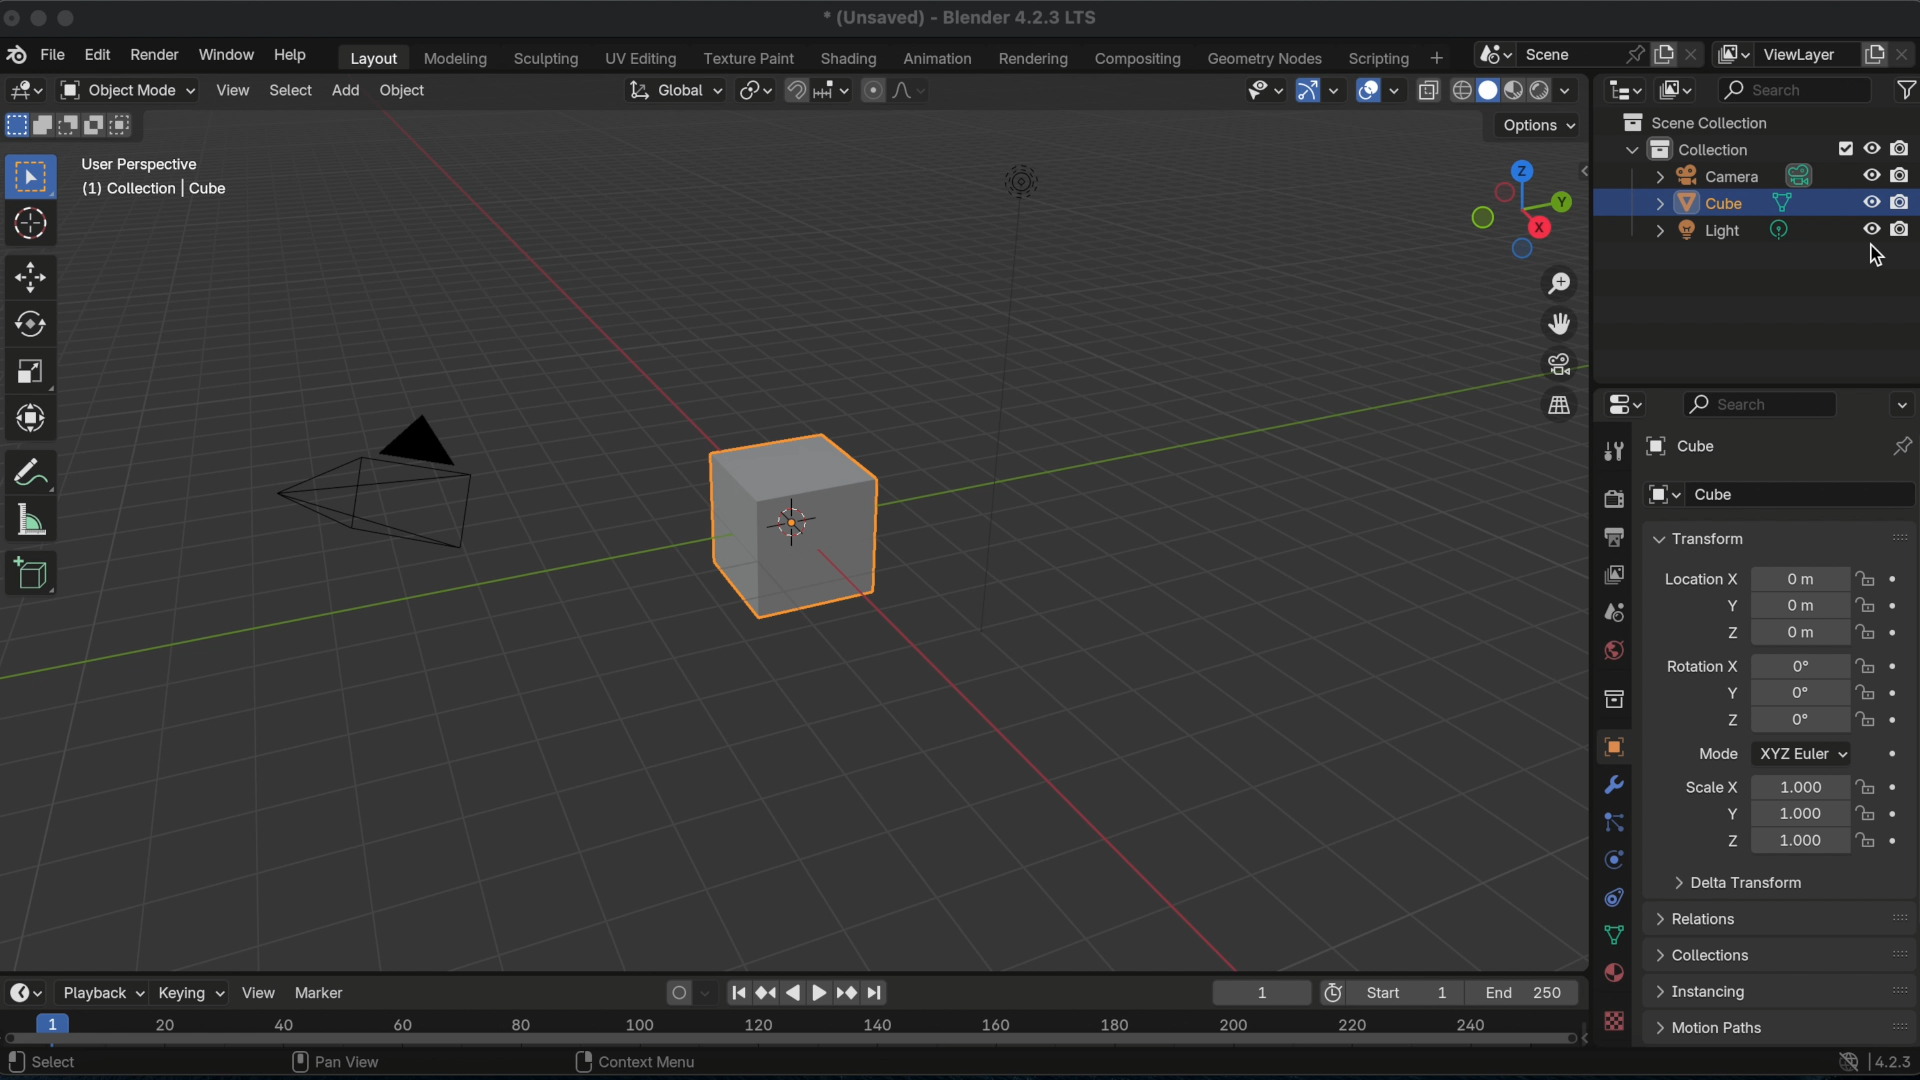 Image resolution: width=1920 pixels, height=1080 pixels. I want to click on scale Y, so click(1726, 813).